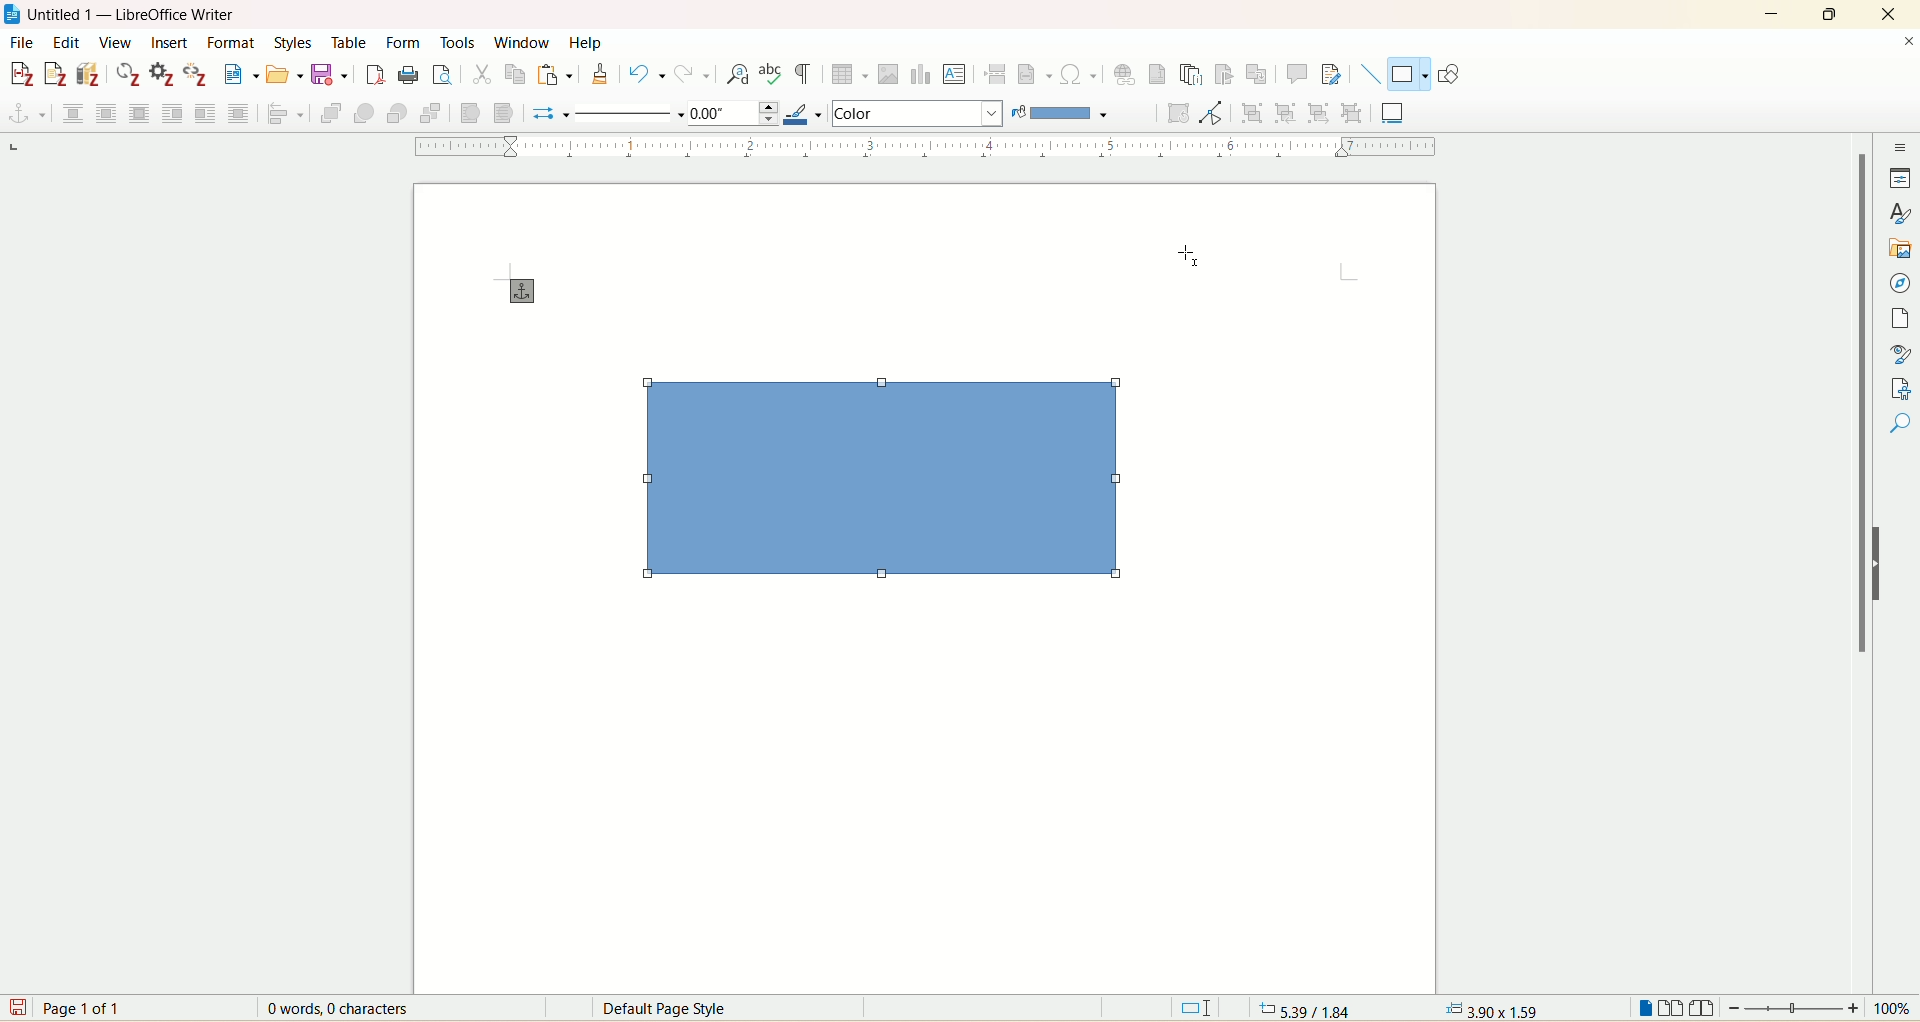 Image resolution: width=1920 pixels, height=1022 pixels. I want to click on minimize, so click(1771, 12).